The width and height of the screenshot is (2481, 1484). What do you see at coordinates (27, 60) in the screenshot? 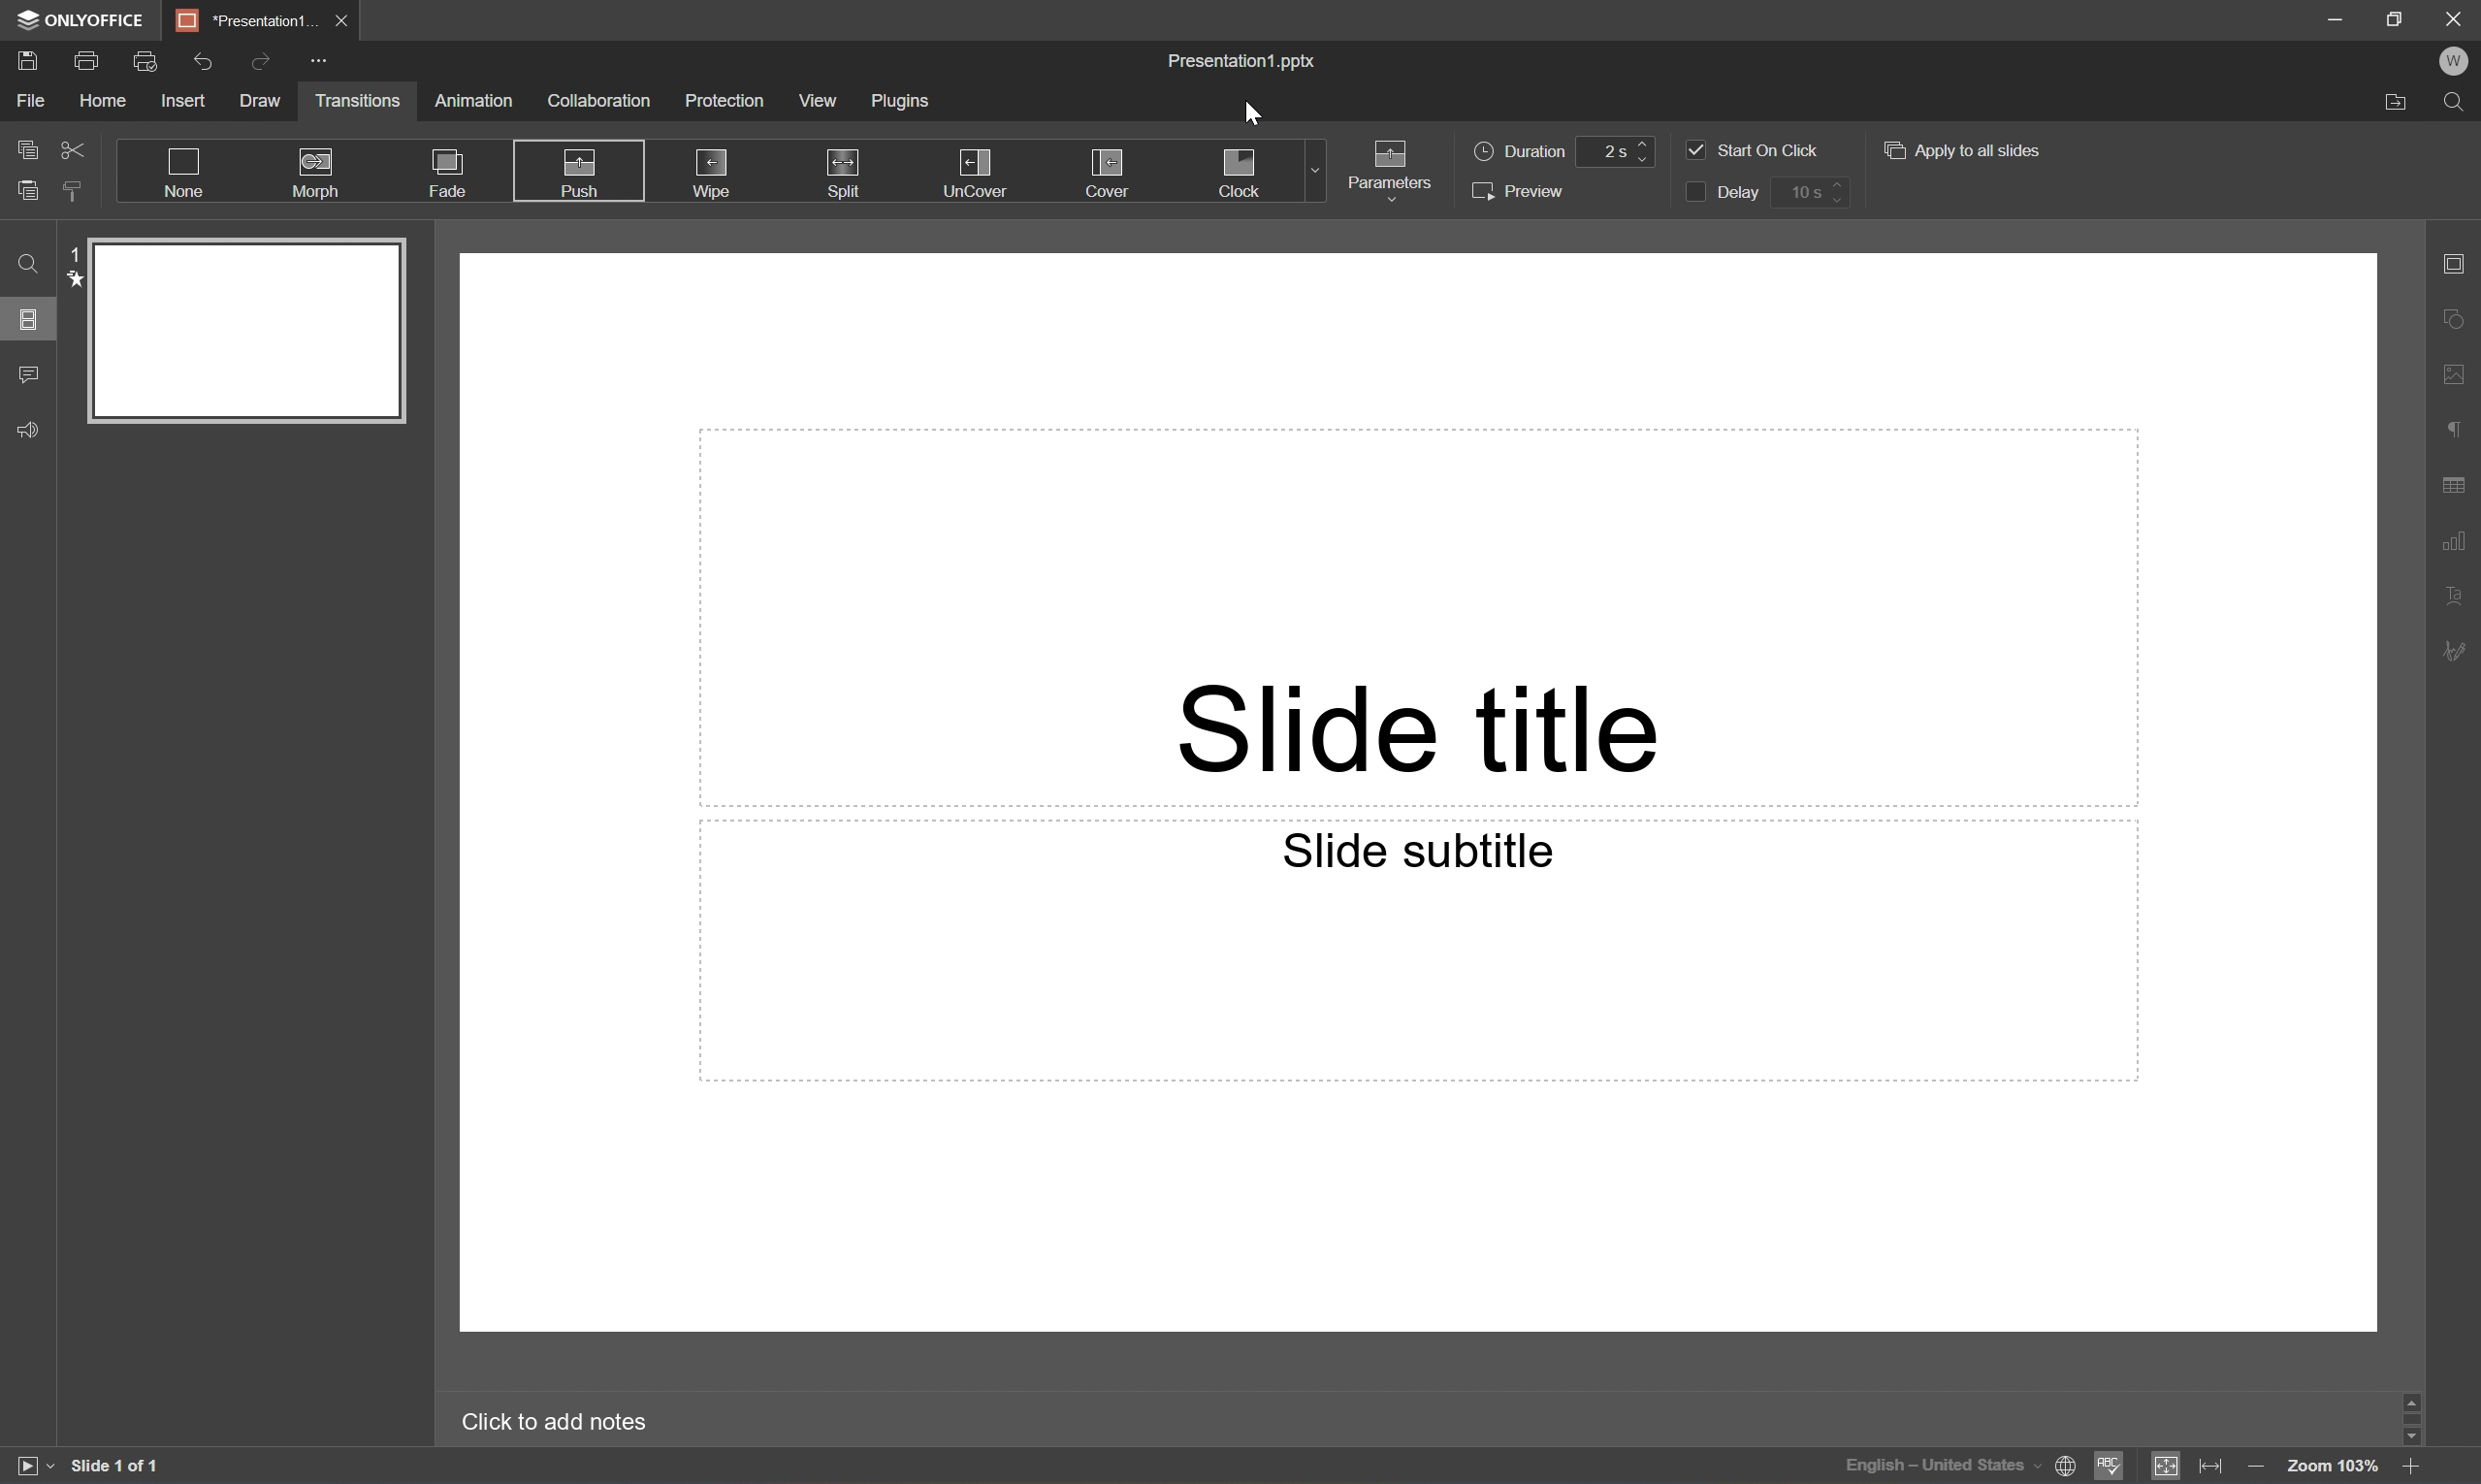
I see `Save` at bounding box center [27, 60].